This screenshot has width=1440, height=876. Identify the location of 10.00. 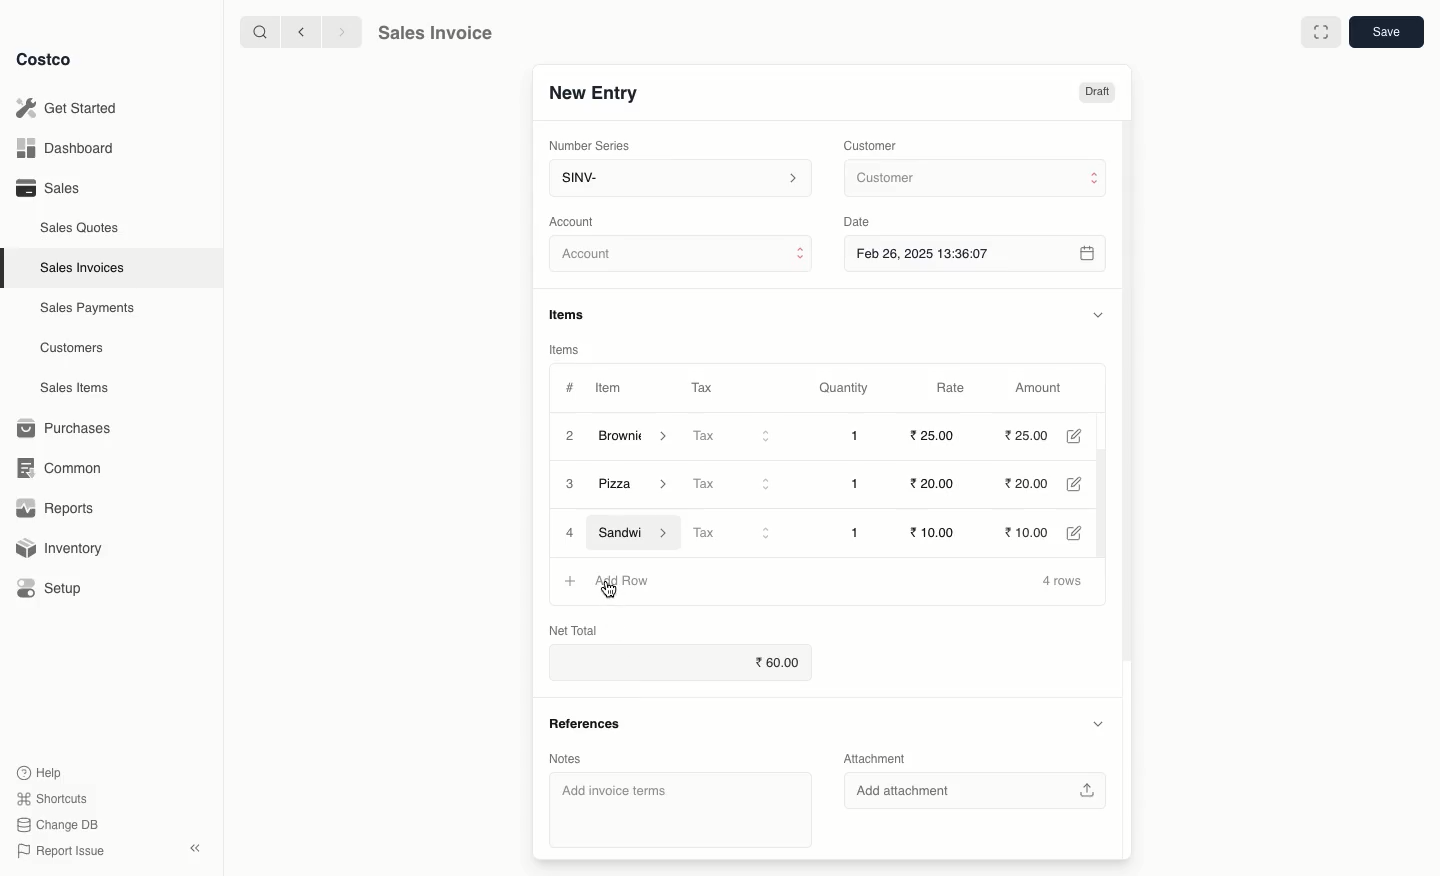
(1037, 530).